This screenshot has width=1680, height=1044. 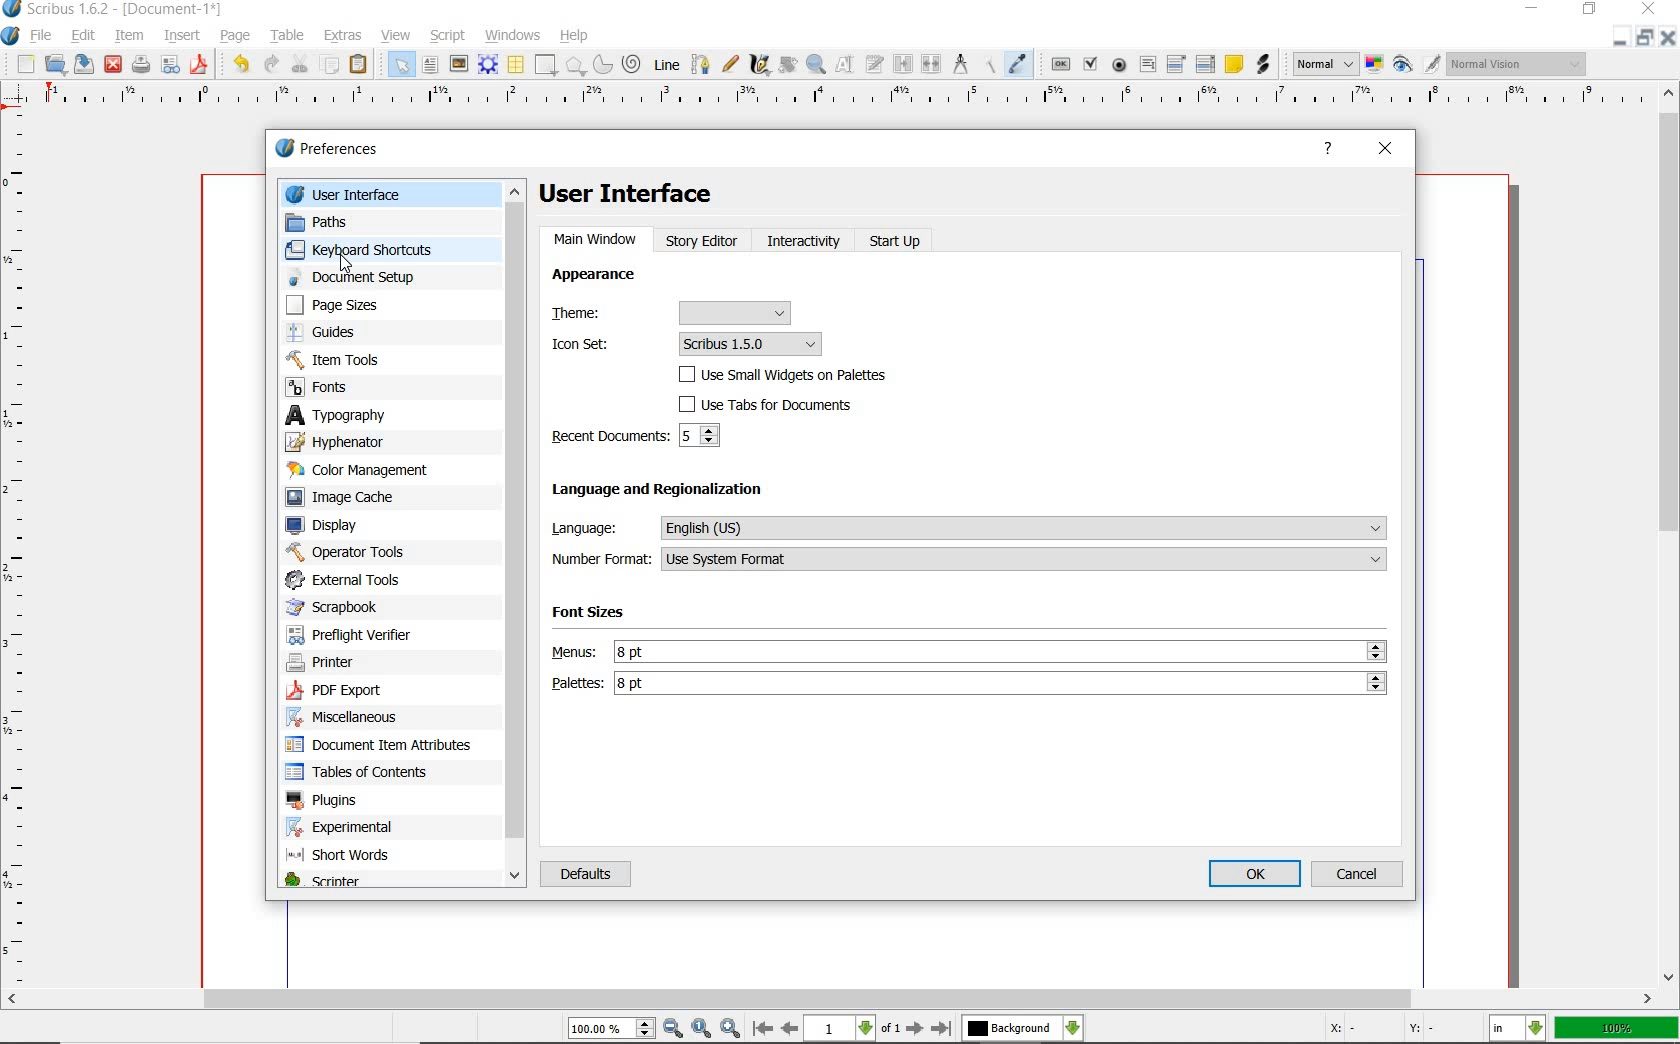 I want to click on scrapbook, so click(x=341, y=607).